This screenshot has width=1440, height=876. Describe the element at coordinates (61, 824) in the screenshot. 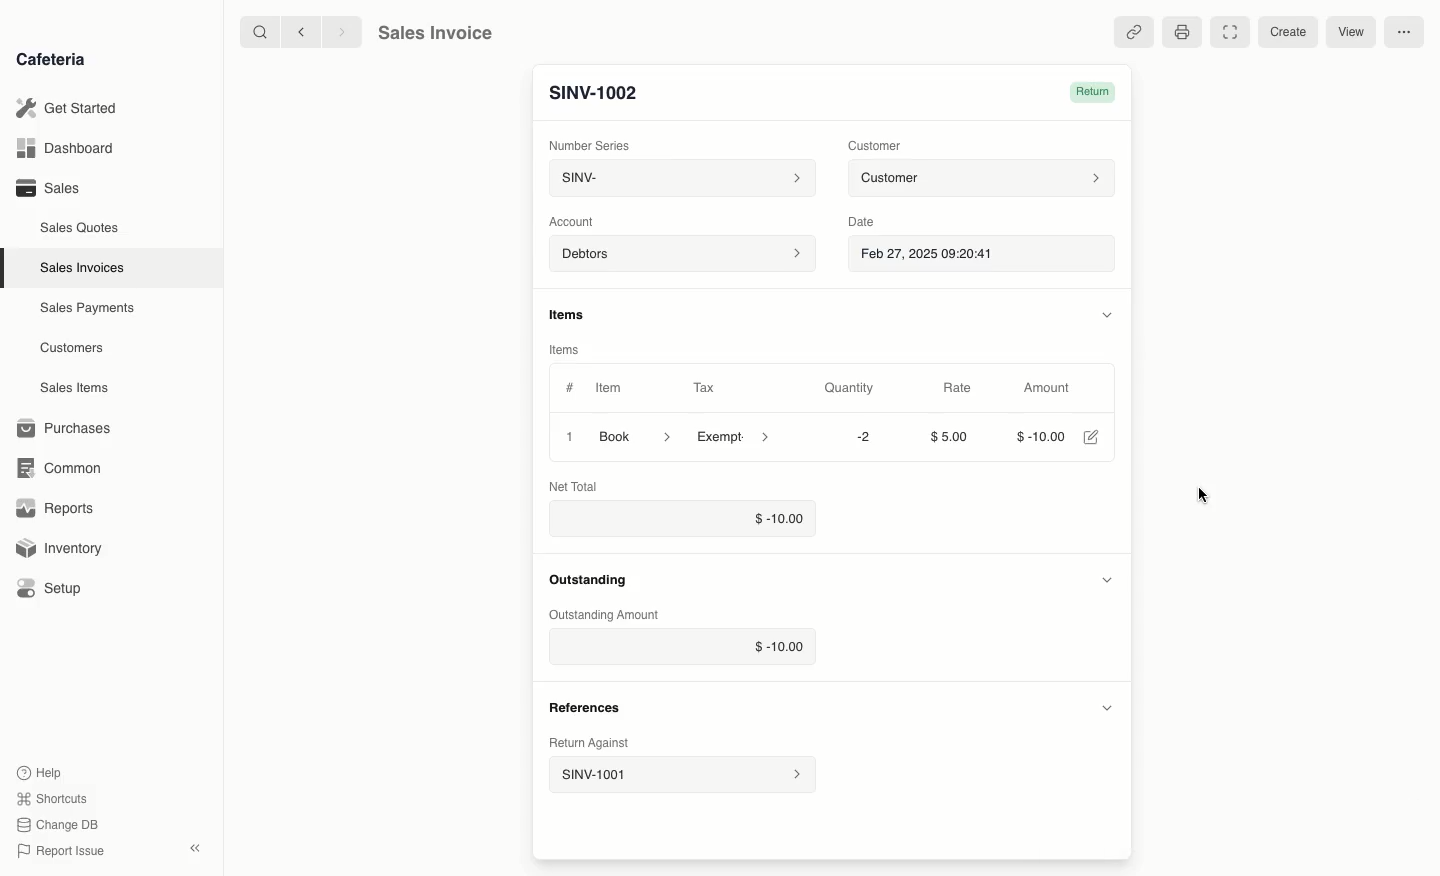

I see `Change DB` at that location.